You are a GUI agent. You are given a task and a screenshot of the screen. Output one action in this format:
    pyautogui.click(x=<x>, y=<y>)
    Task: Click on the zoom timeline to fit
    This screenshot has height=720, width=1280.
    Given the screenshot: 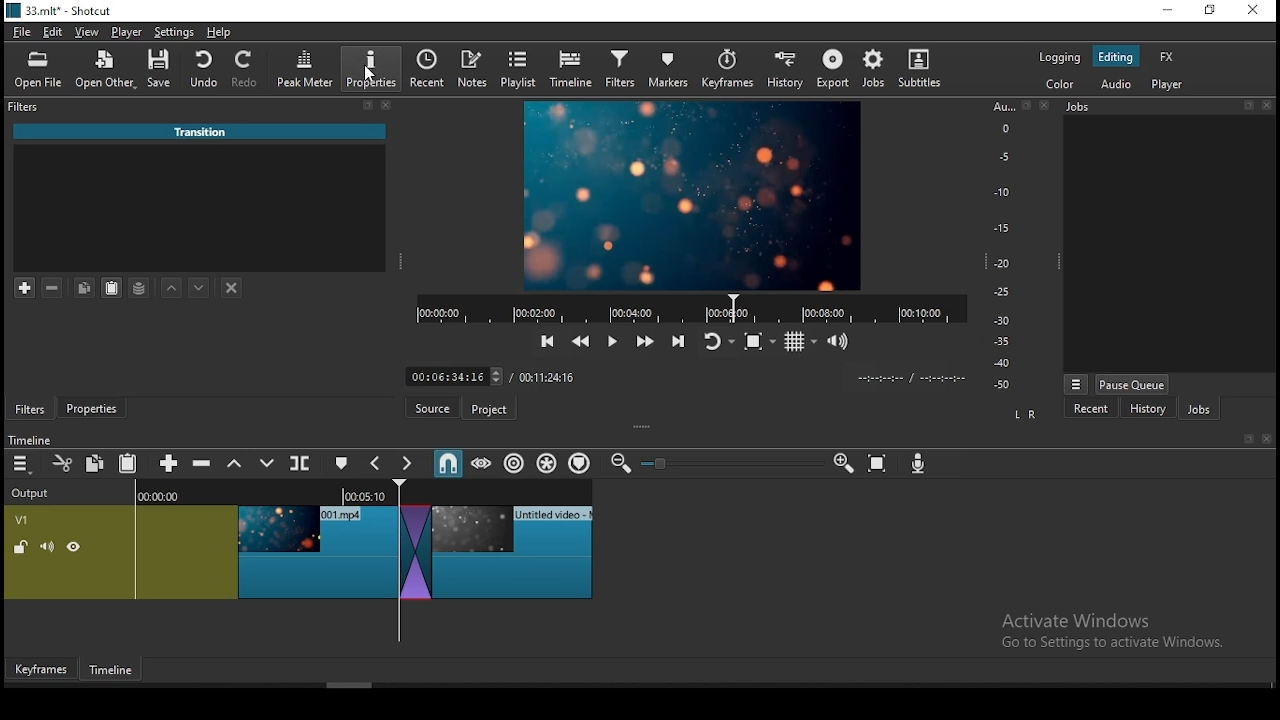 What is the action you would take?
    pyautogui.click(x=879, y=466)
    